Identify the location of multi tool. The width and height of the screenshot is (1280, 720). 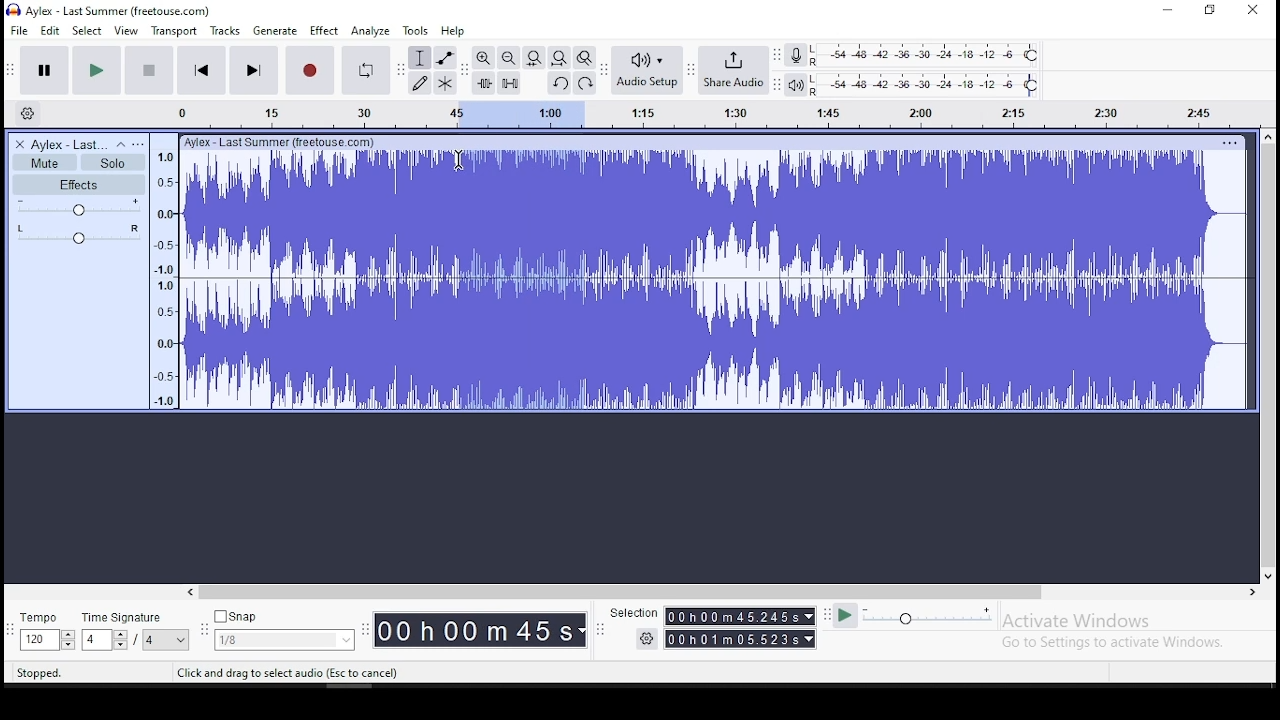
(444, 85).